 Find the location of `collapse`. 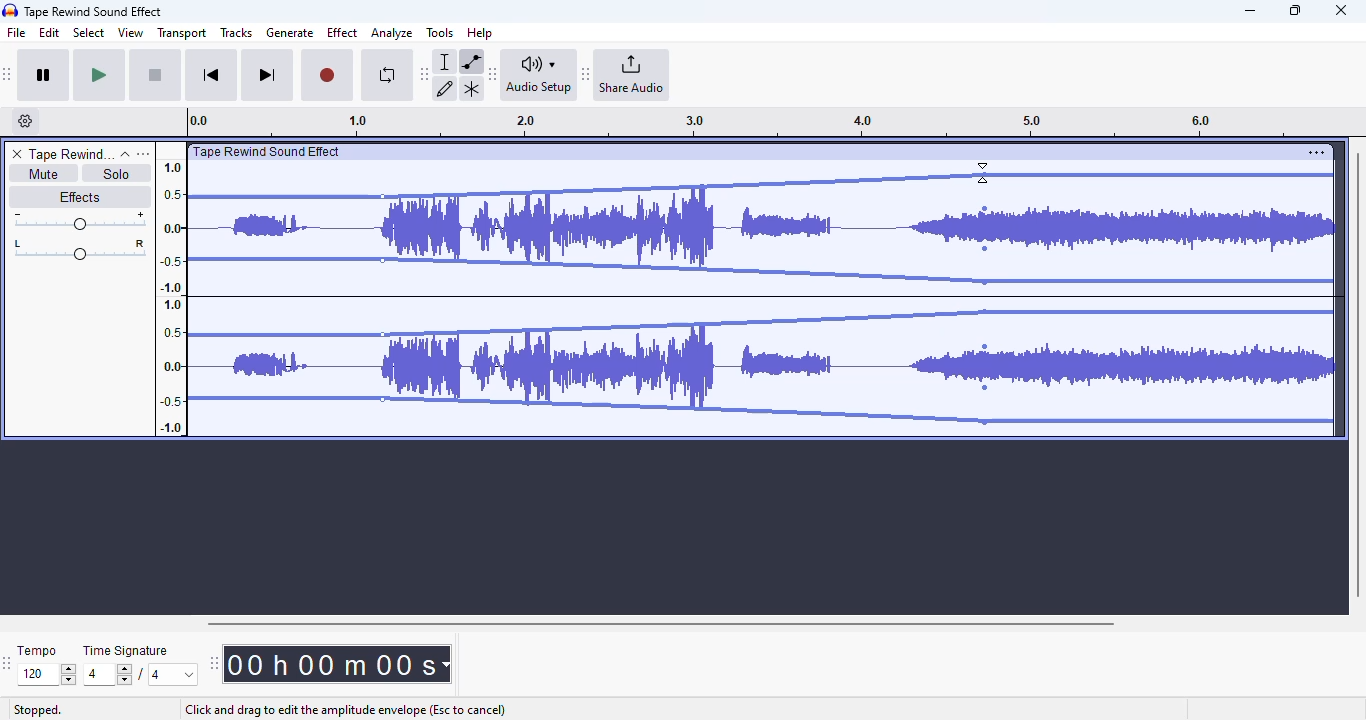

collapse is located at coordinates (125, 154).